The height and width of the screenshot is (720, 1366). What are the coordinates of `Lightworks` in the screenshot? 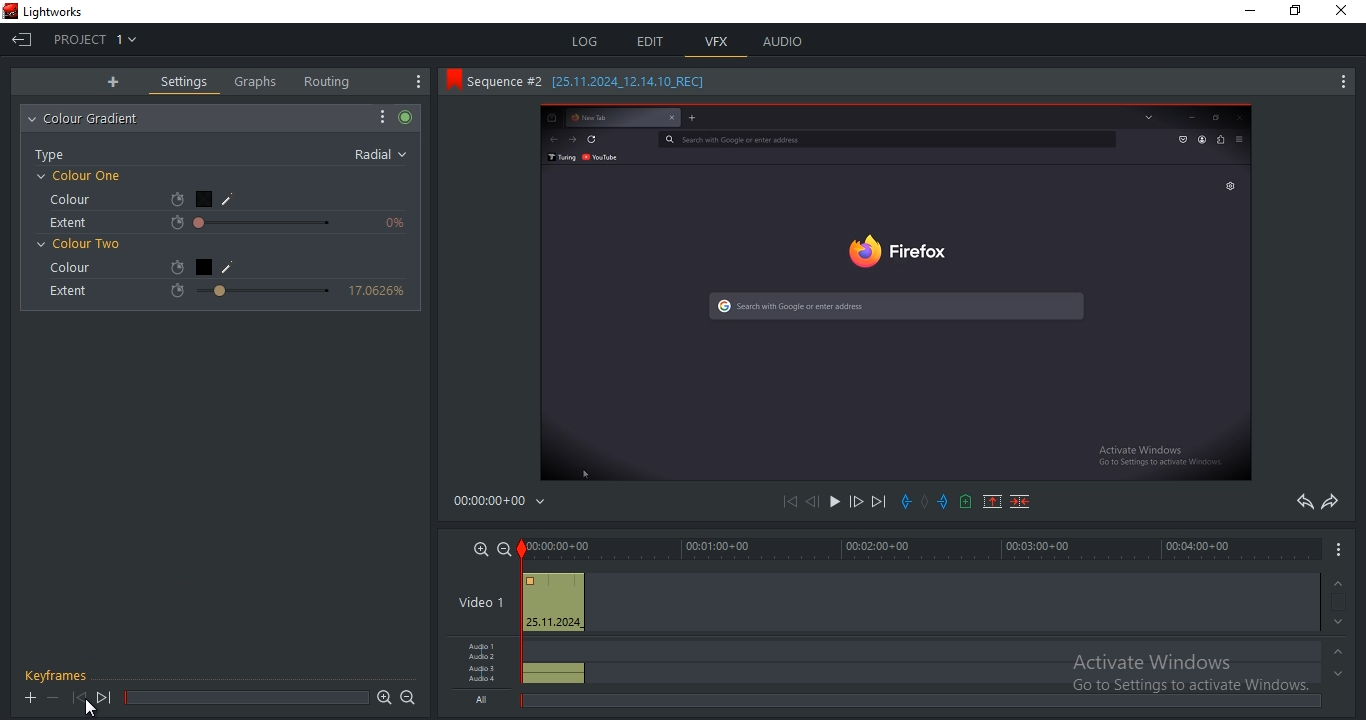 It's located at (63, 10).